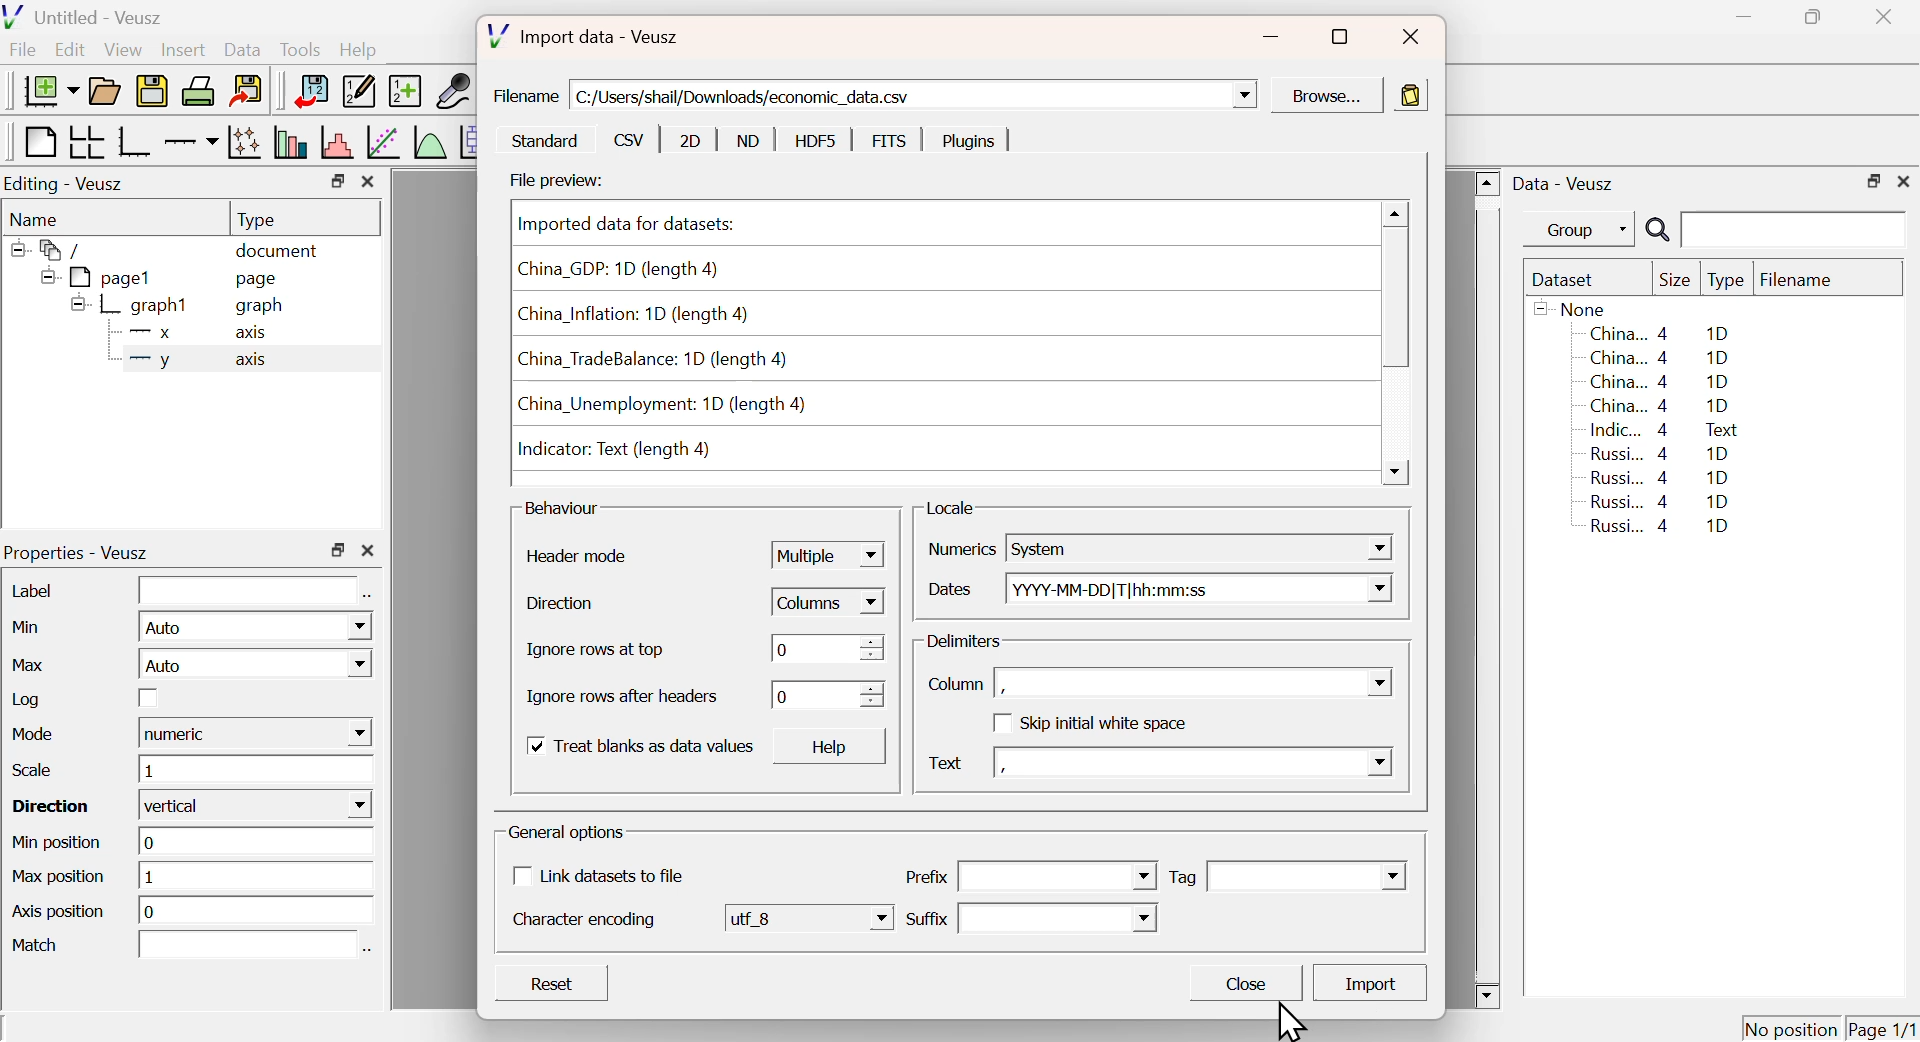  I want to click on Editing - Veusz, so click(67, 185).